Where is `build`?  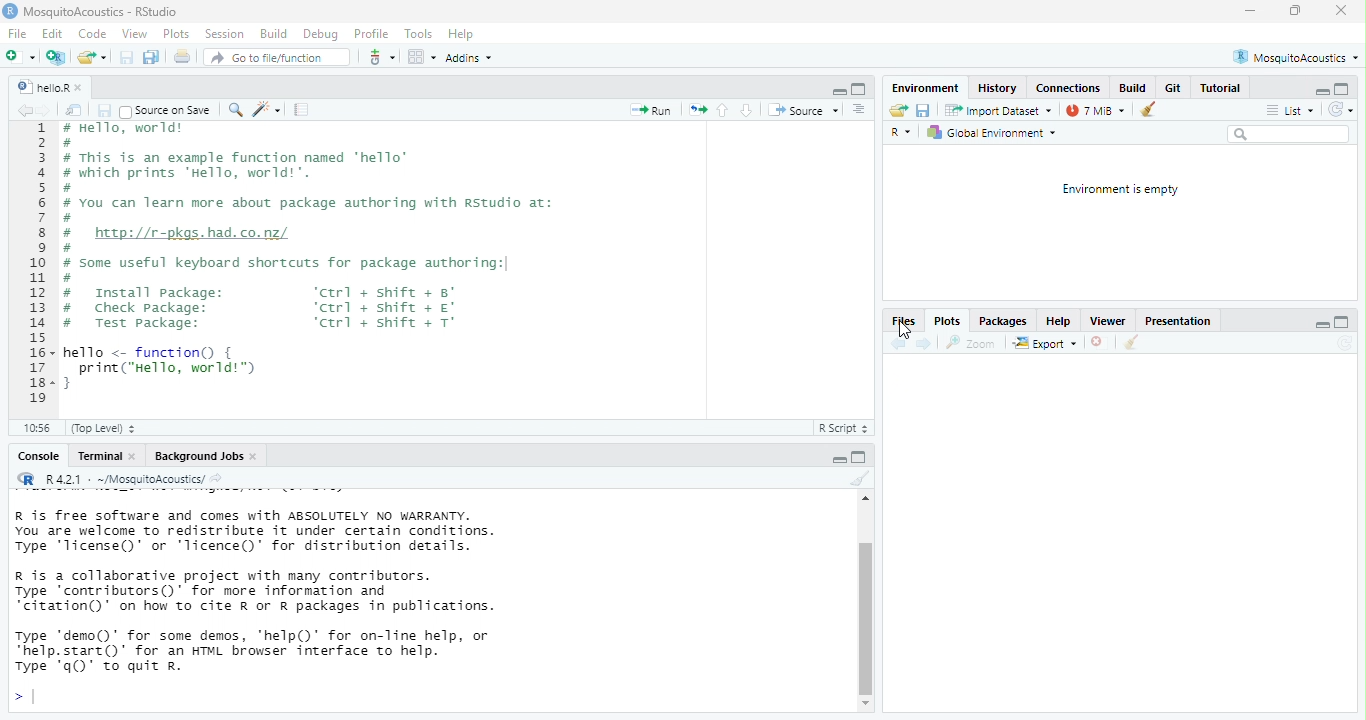
build is located at coordinates (1133, 88).